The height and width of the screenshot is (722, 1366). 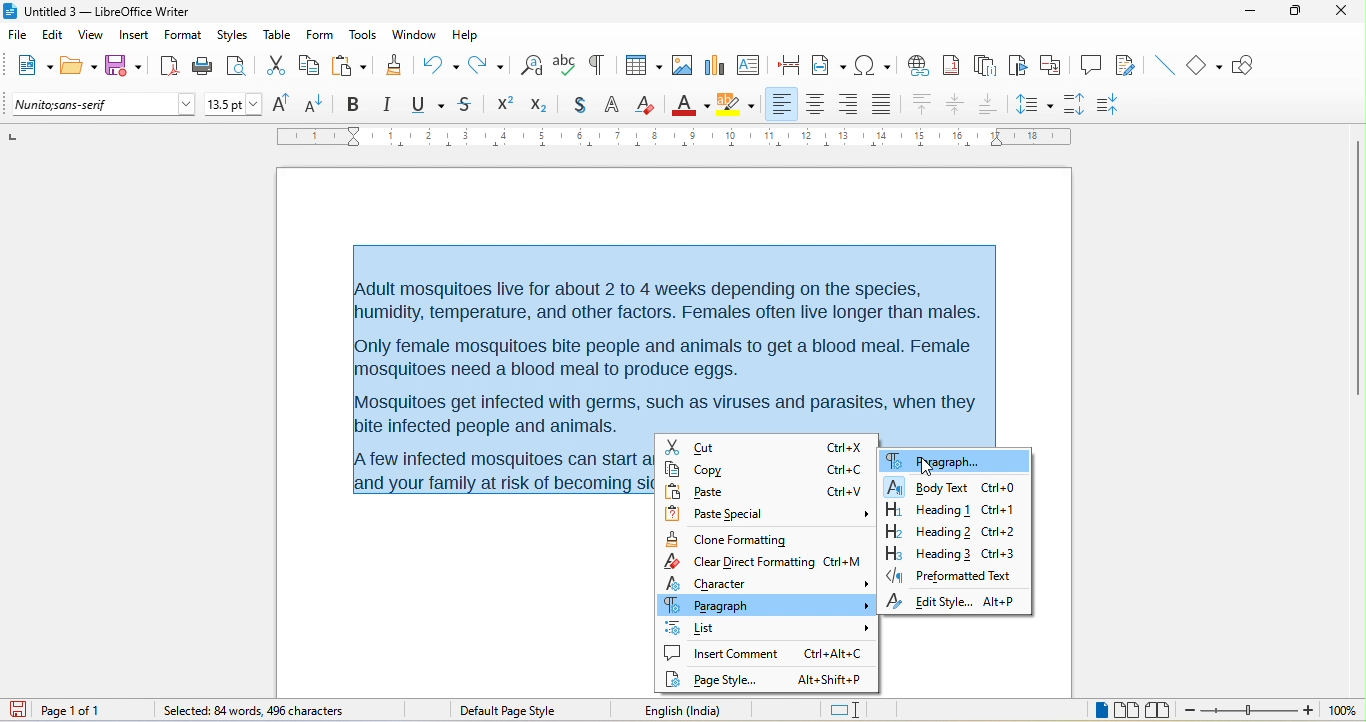 I want to click on save, so click(x=125, y=66).